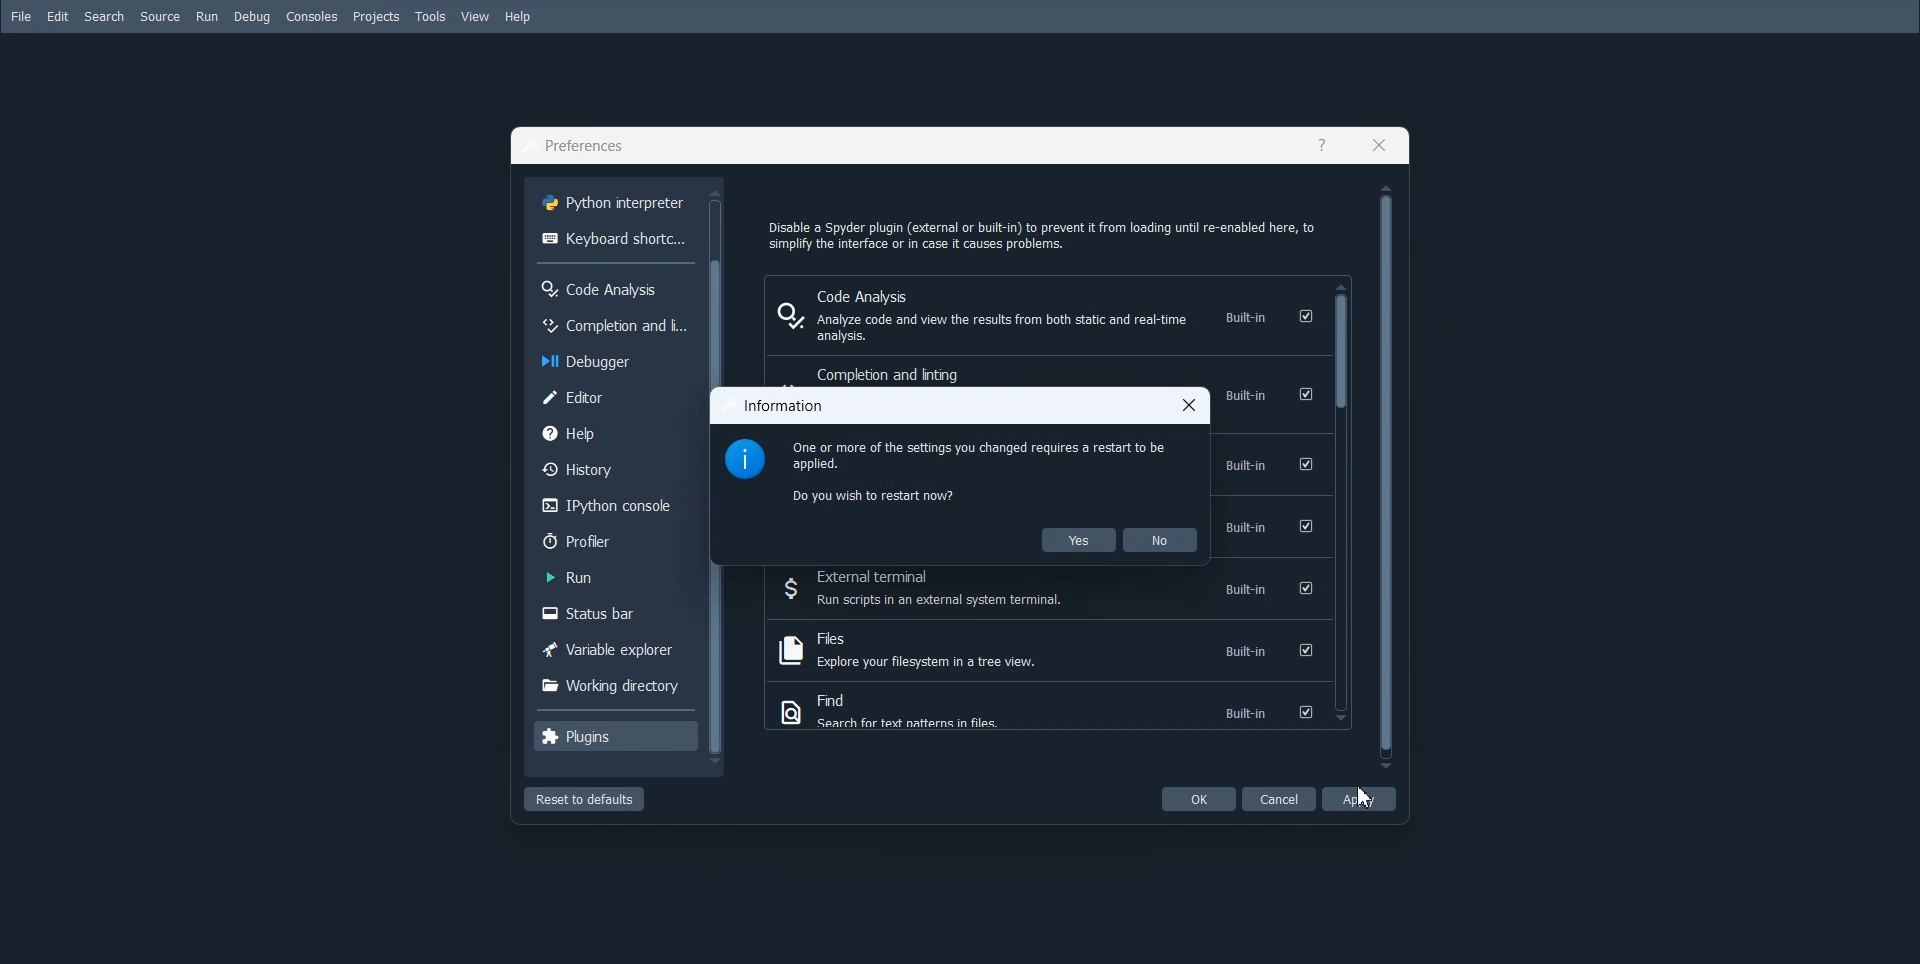  Describe the element at coordinates (1078, 539) in the screenshot. I see `Yes` at that location.